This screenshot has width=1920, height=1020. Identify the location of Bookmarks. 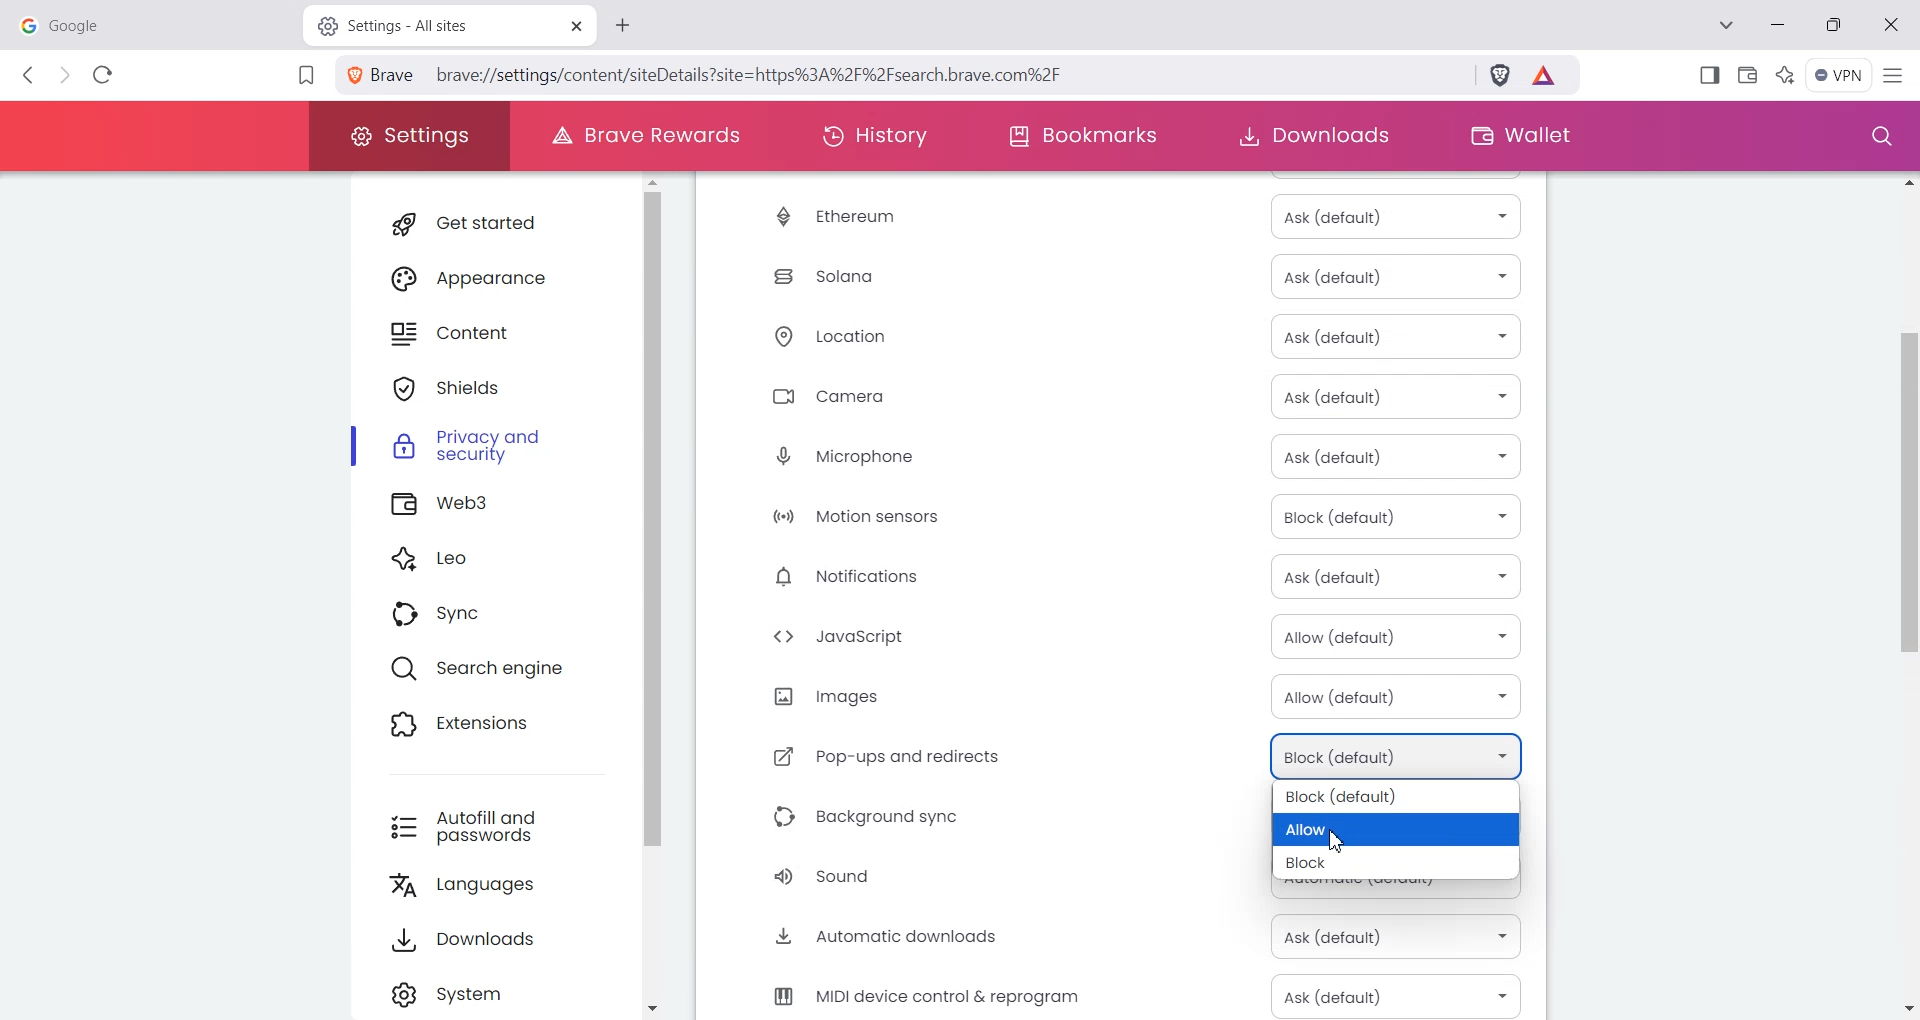
(1082, 137).